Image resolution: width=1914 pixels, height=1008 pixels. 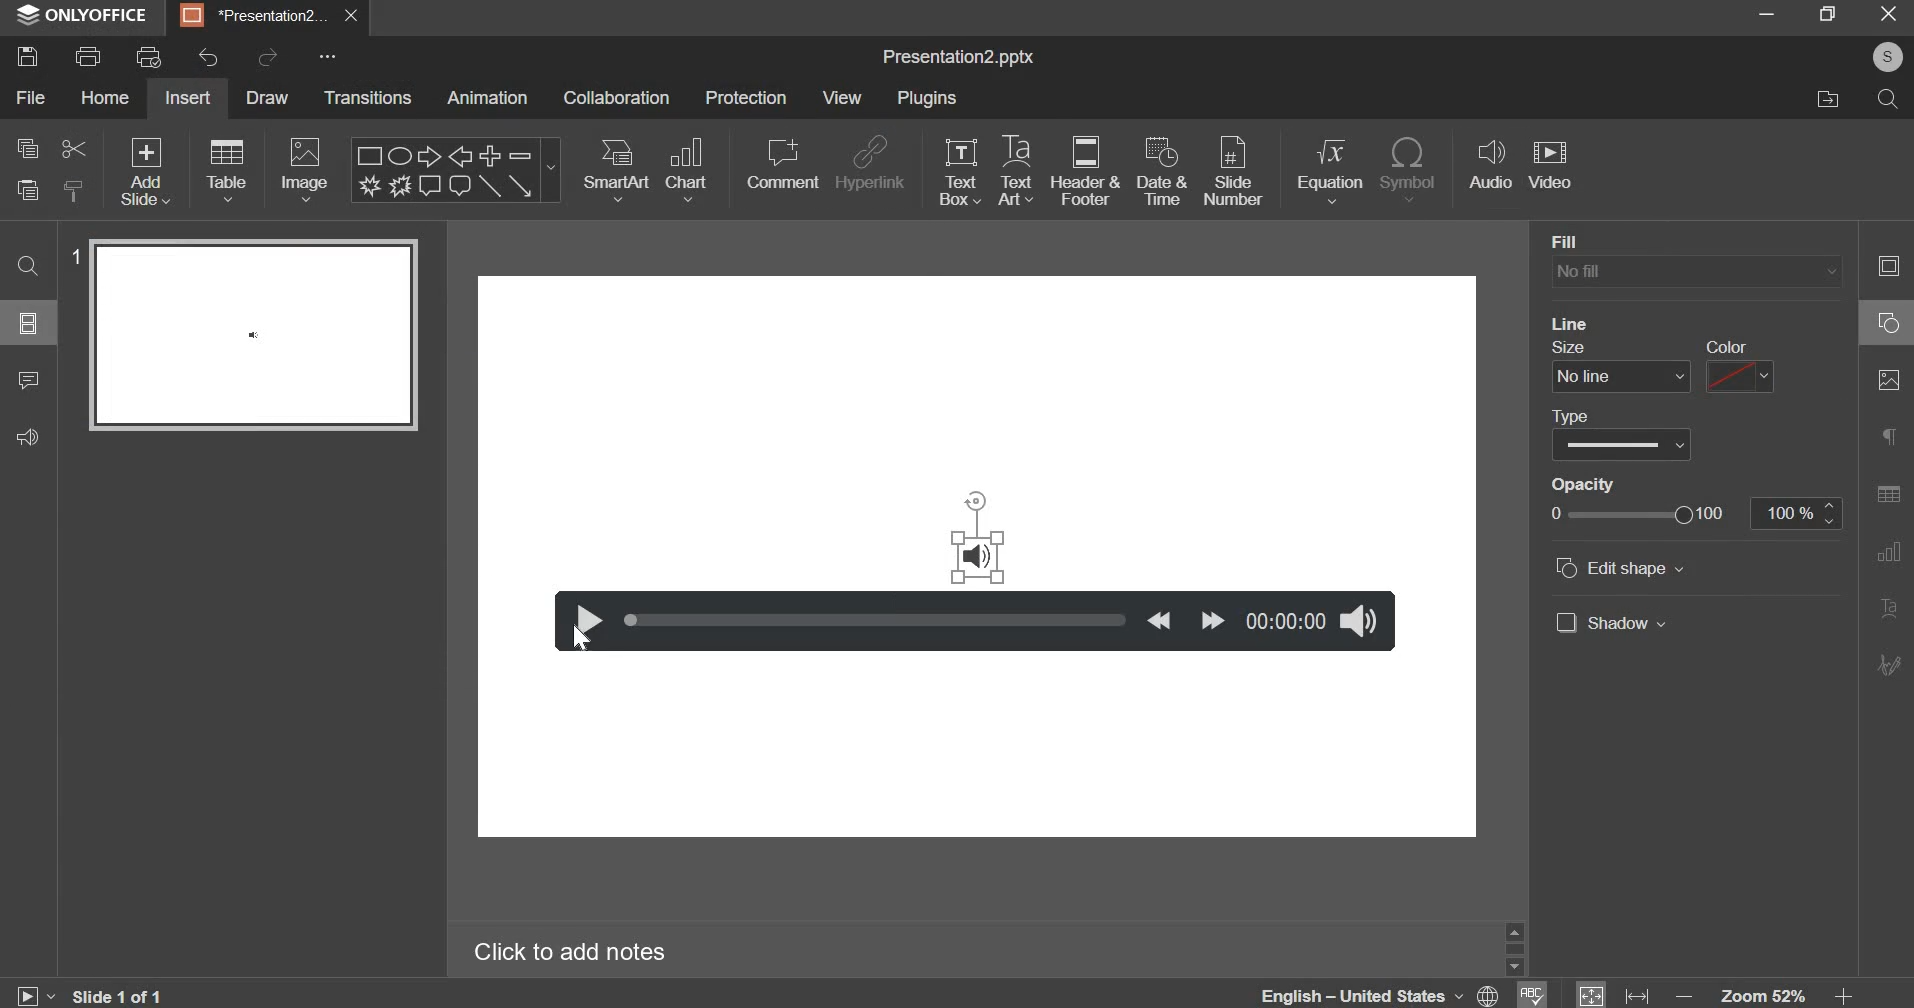 I want to click on collaboration, so click(x=619, y=97).